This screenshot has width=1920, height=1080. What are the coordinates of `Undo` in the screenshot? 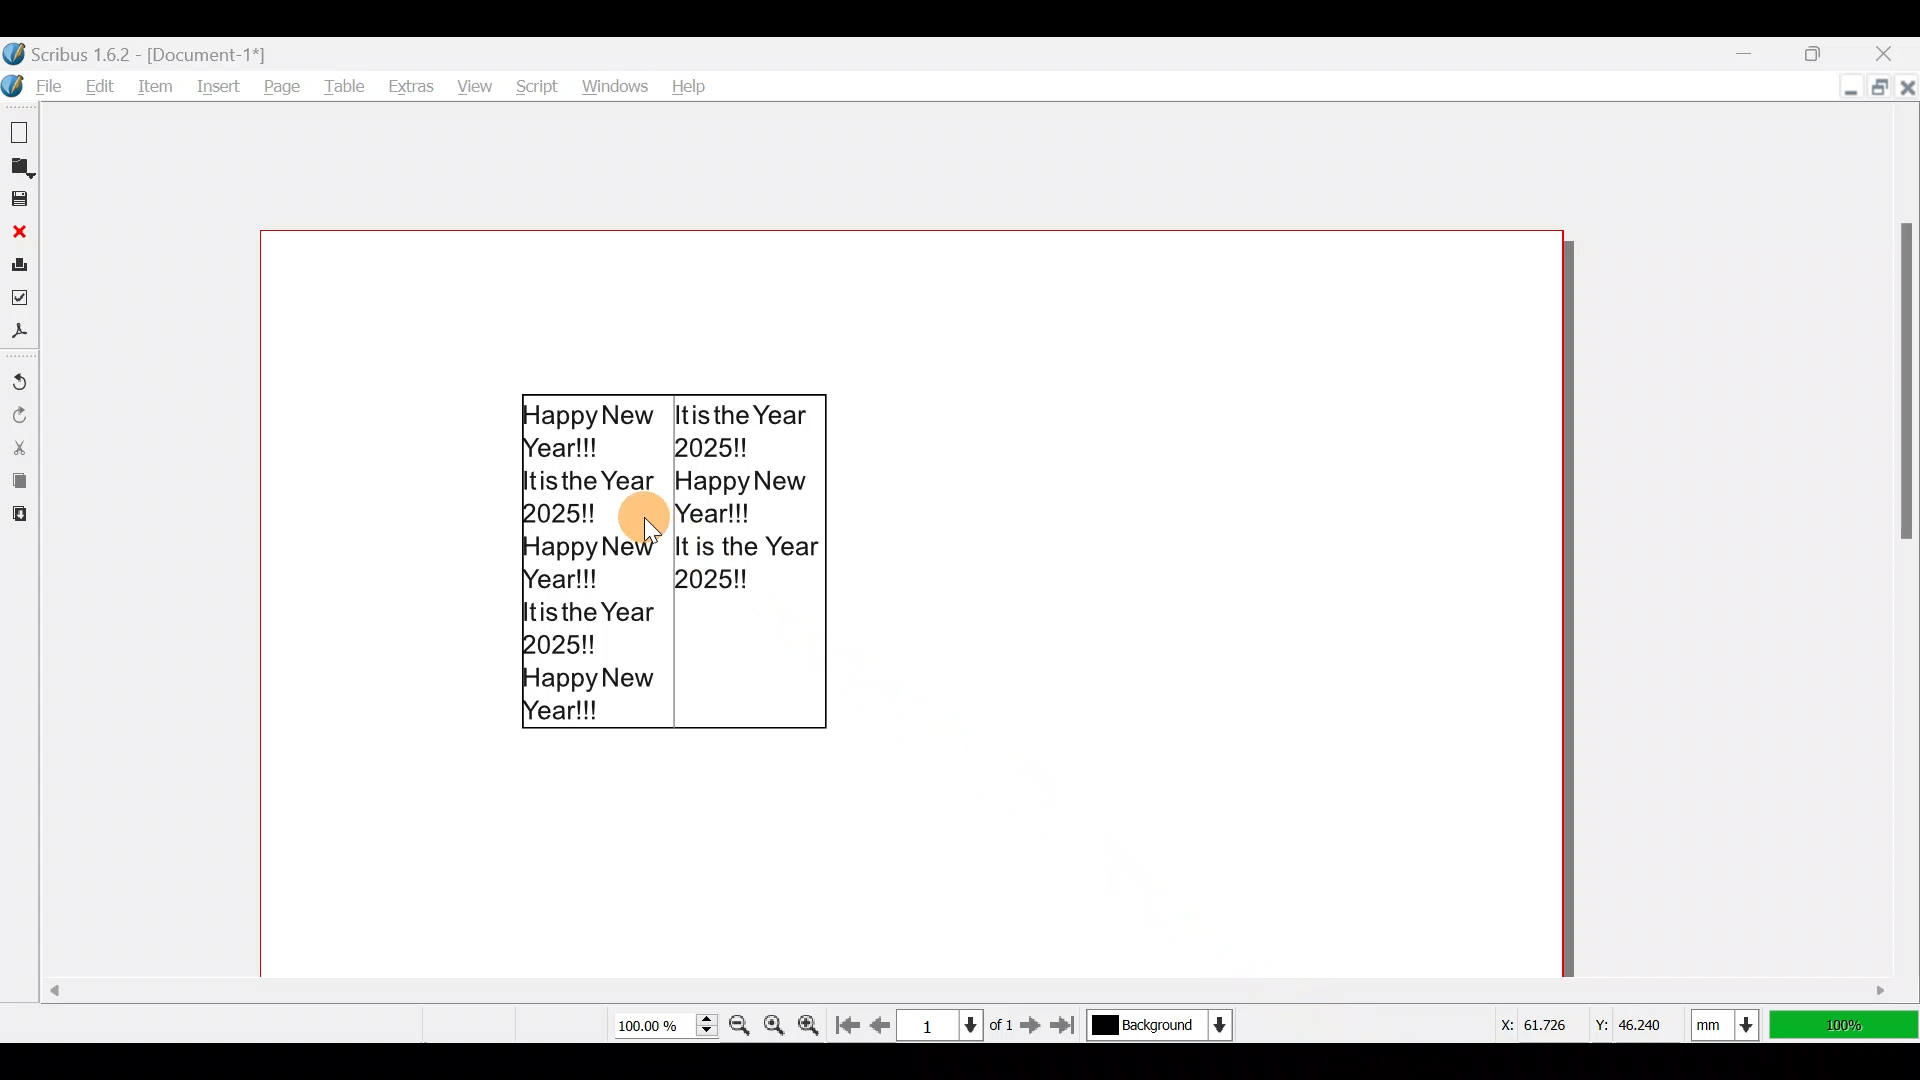 It's located at (20, 373).